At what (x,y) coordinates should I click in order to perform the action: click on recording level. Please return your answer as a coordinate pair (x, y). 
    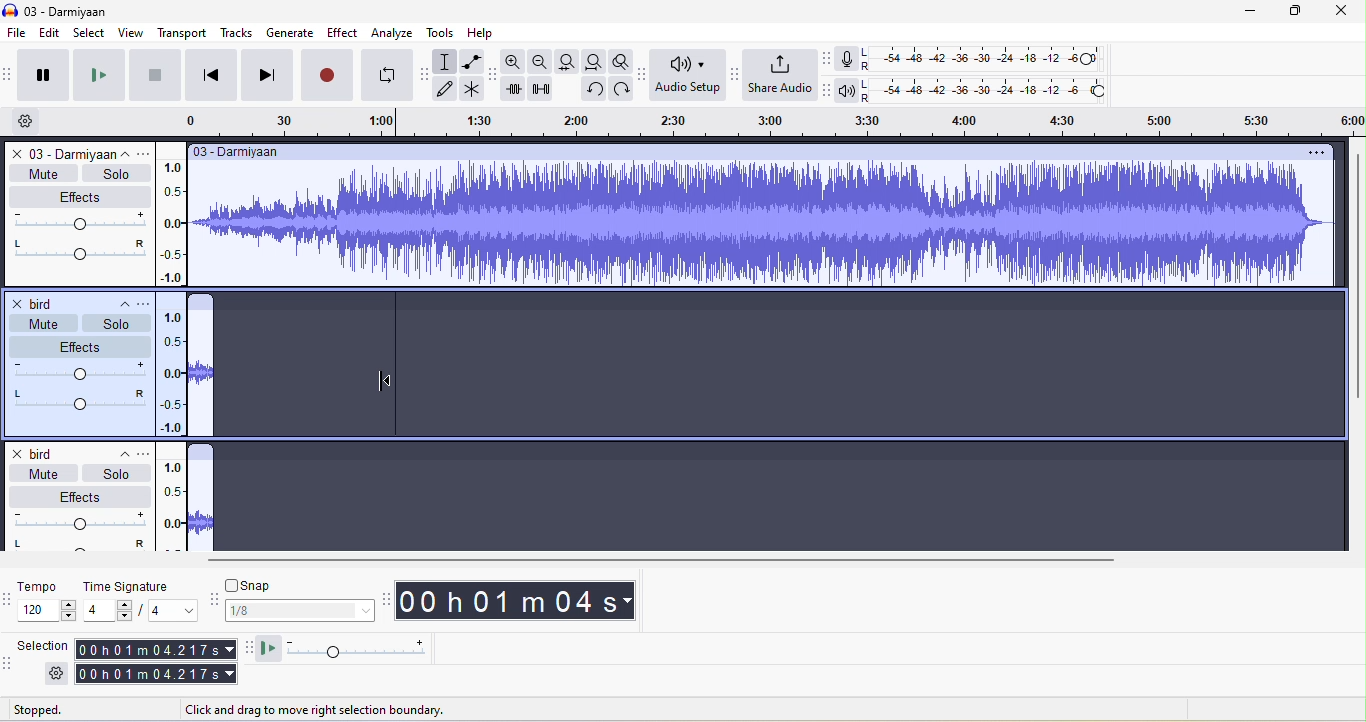
    Looking at the image, I should click on (985, 59).